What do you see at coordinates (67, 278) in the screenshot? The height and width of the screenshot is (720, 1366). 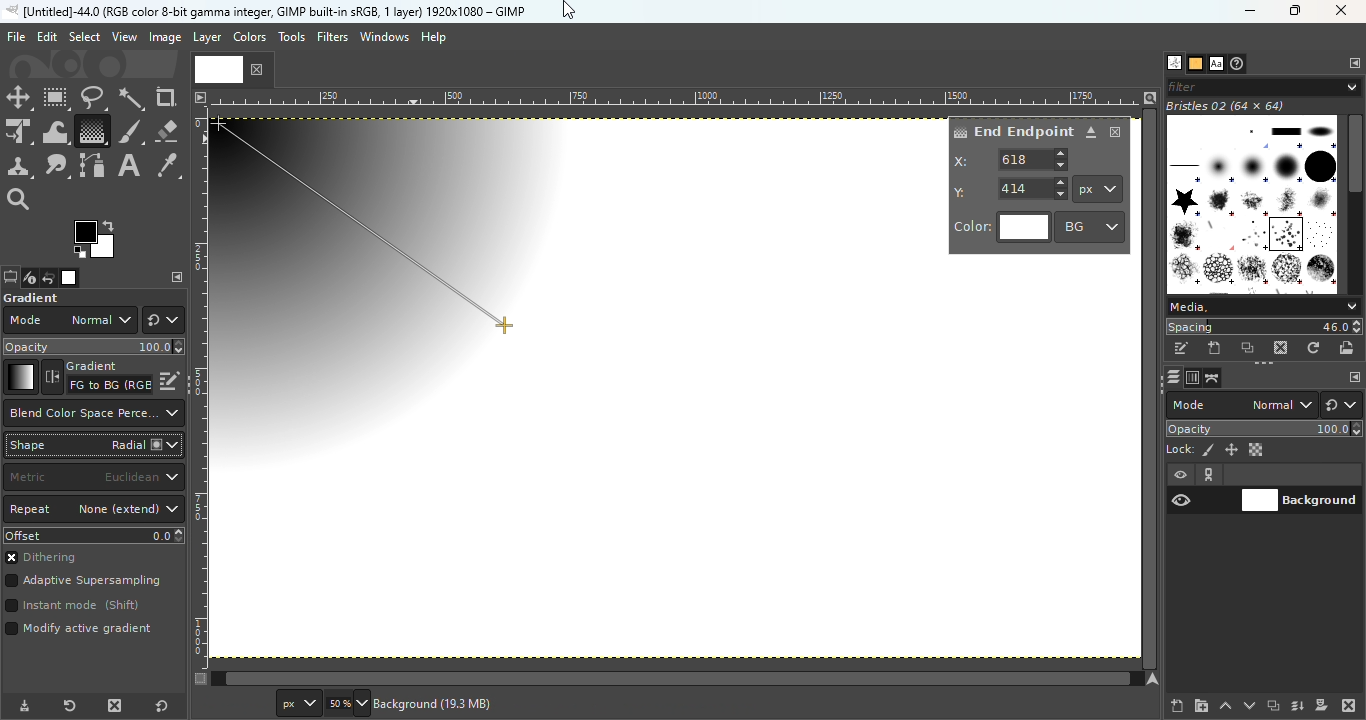 I see `Open the image dialog` at bounding box center [67, 278].